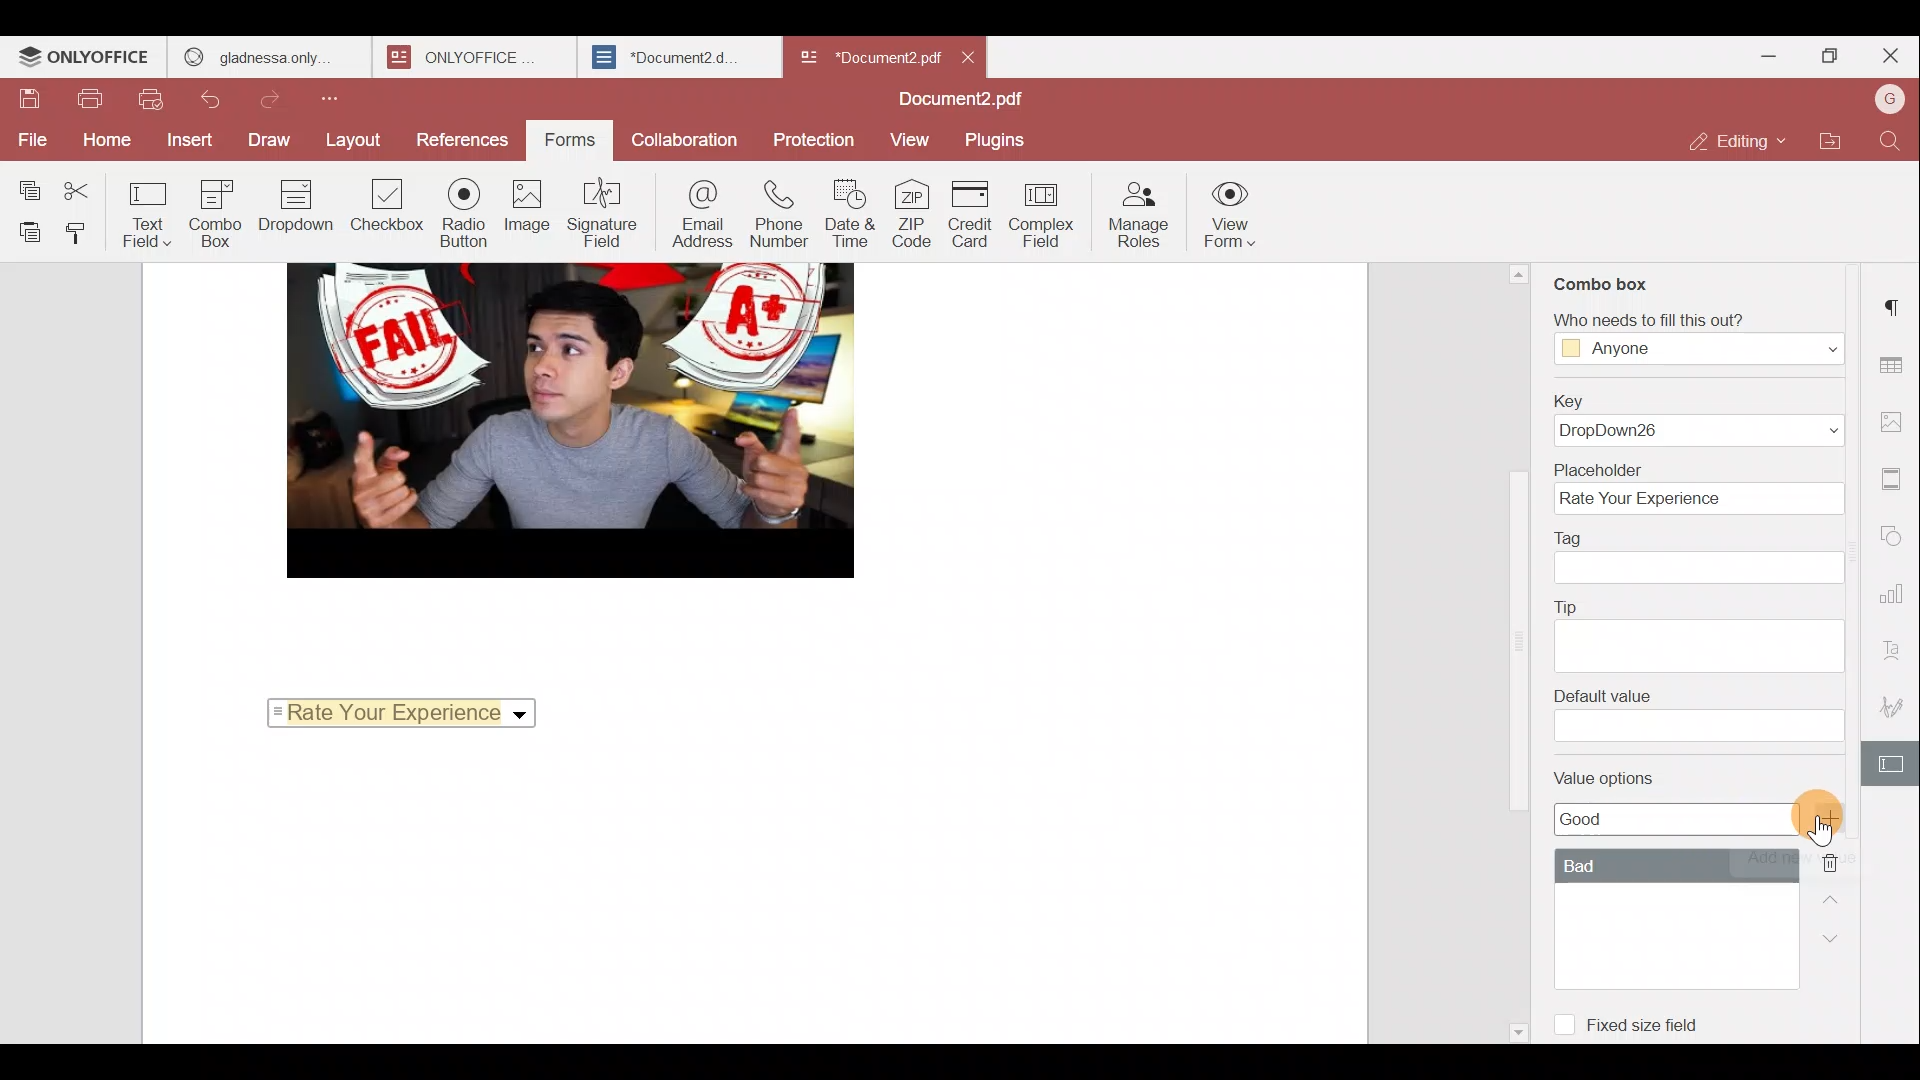 This screenshot has width=1920, height=1080. I want to click on Up, so click(1832, 906).